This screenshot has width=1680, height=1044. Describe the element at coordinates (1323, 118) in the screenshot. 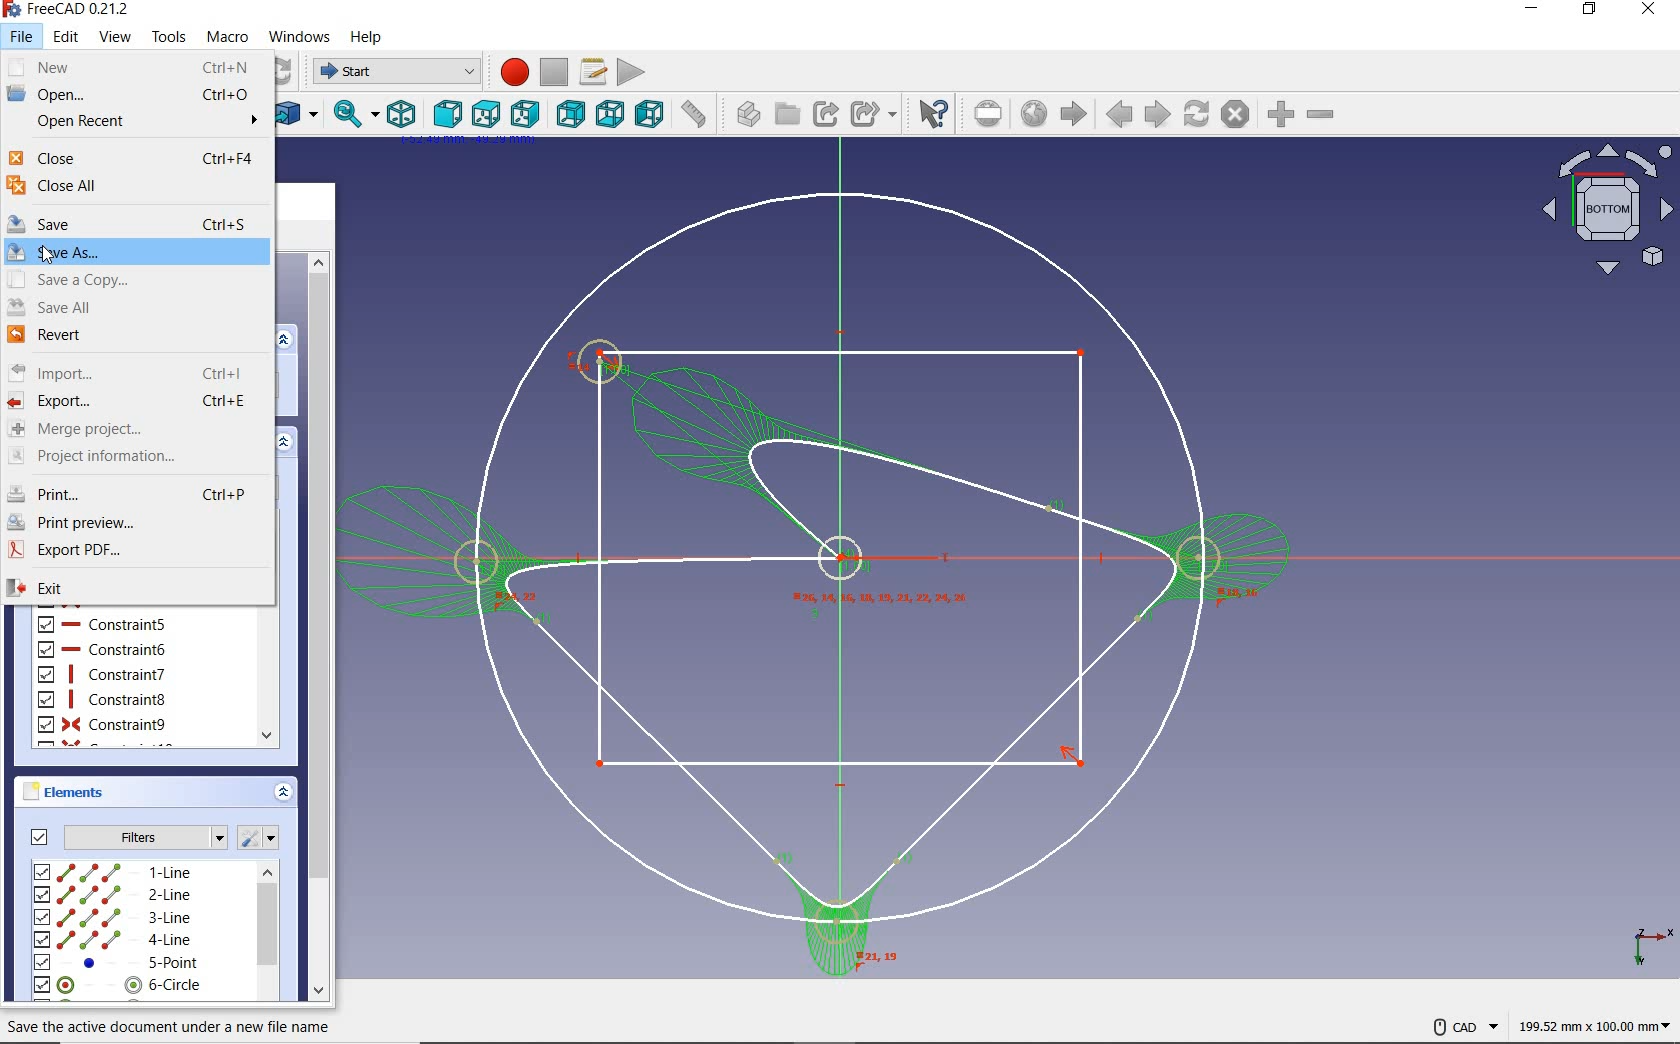

I see `zoomout` at that location.